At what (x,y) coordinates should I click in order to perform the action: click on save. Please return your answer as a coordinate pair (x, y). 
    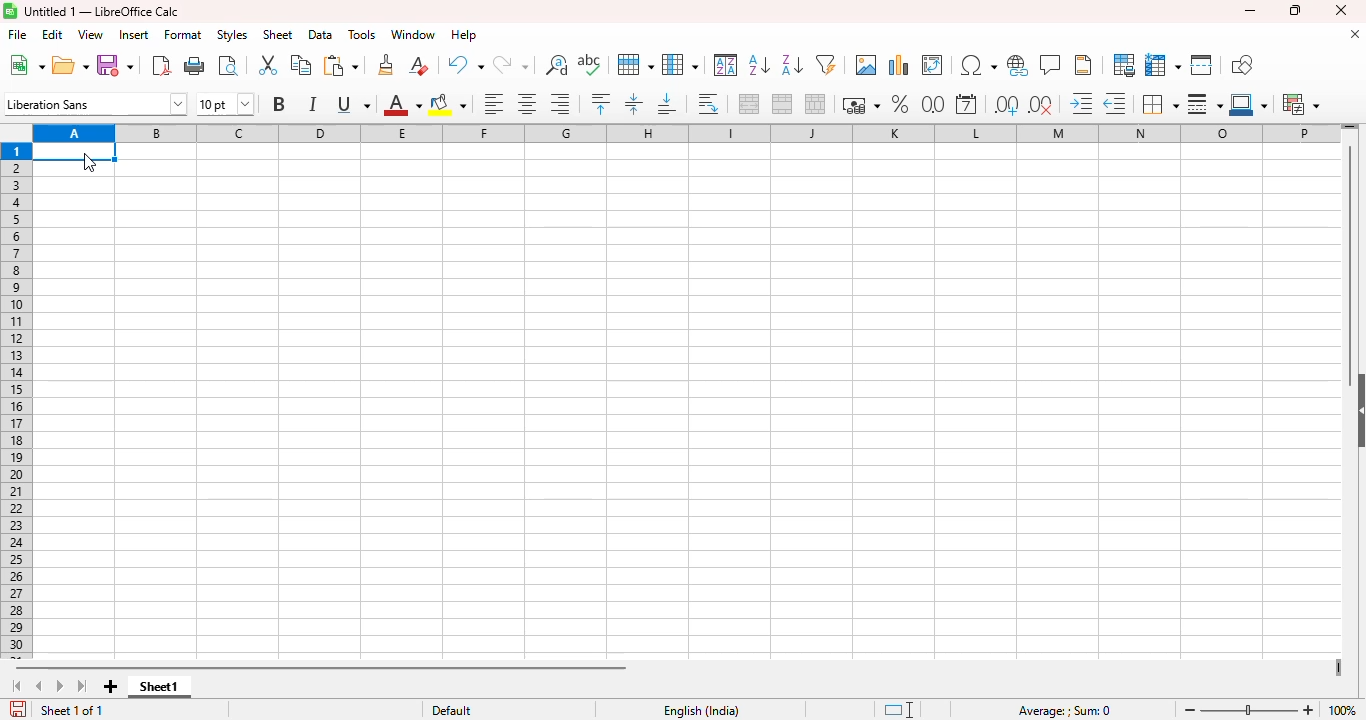
    Looking at the image, I should click on (115, 65).